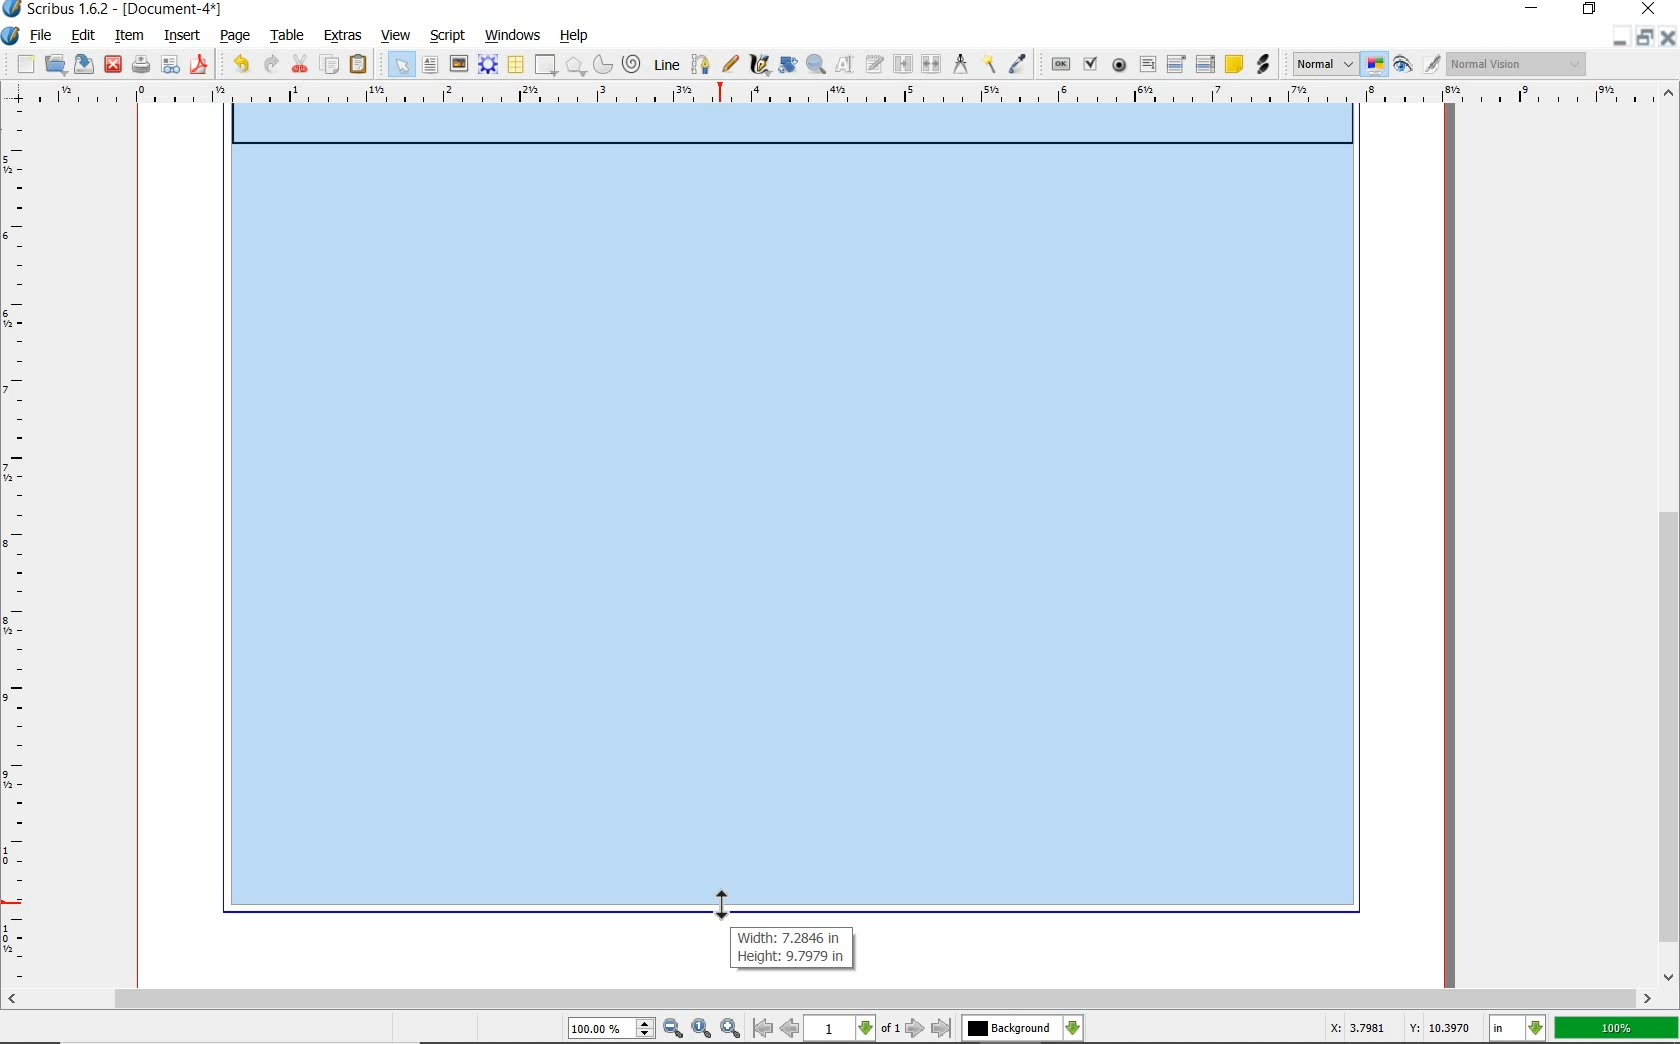 This screenshot has height=1044, width=1680. What do you see at coordinates (1623, 38) in the screenshot?
I see `minimize` at bounding box center [1623, 38].